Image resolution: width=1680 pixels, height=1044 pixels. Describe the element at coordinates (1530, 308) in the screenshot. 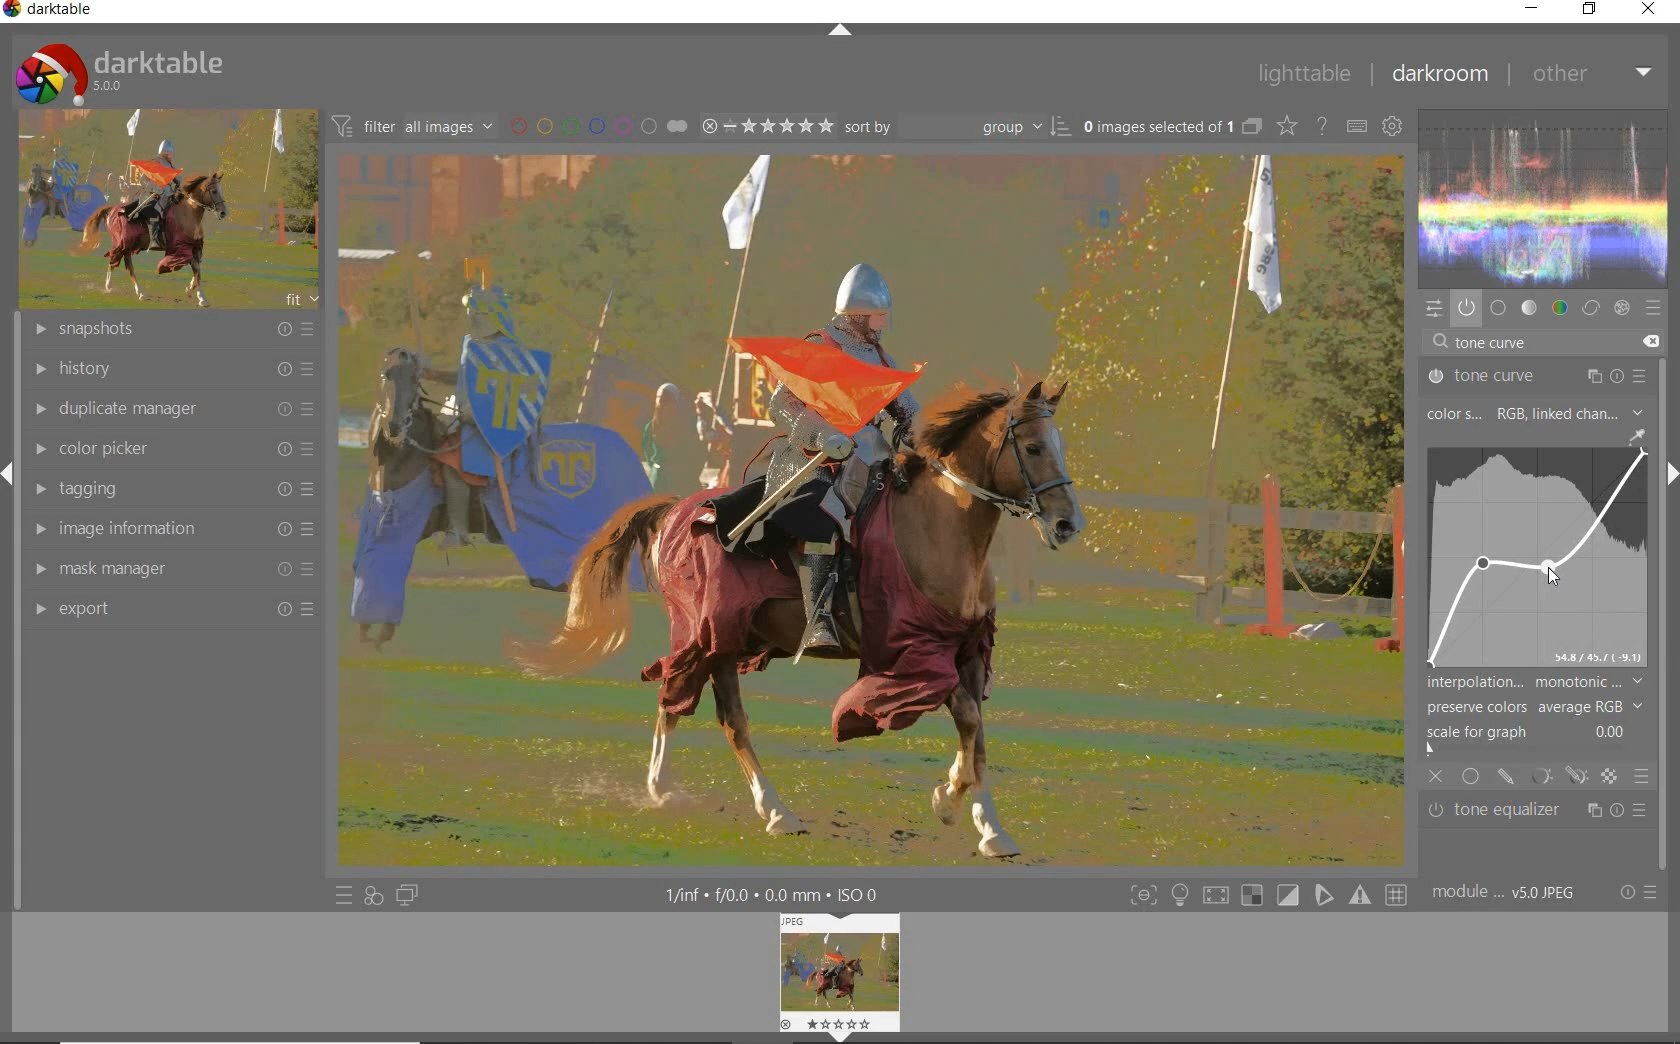

I see `tone` at that location.